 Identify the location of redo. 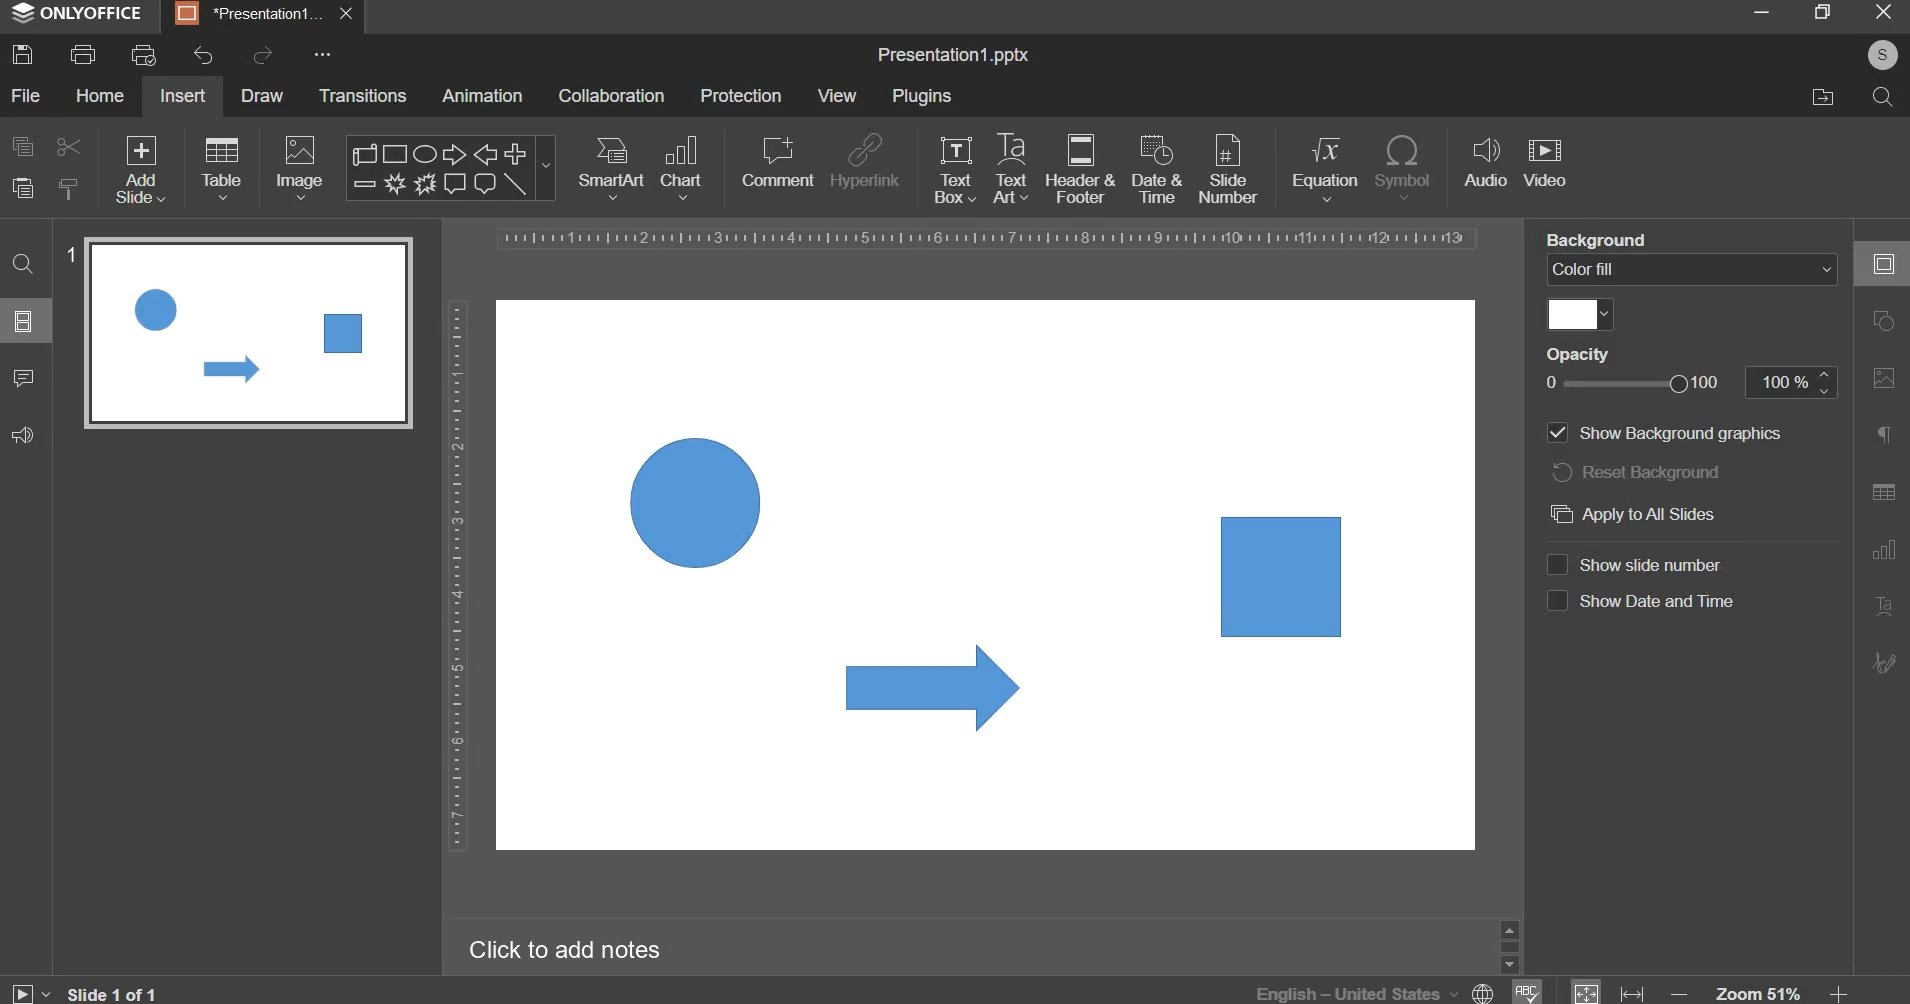
(260, 55).